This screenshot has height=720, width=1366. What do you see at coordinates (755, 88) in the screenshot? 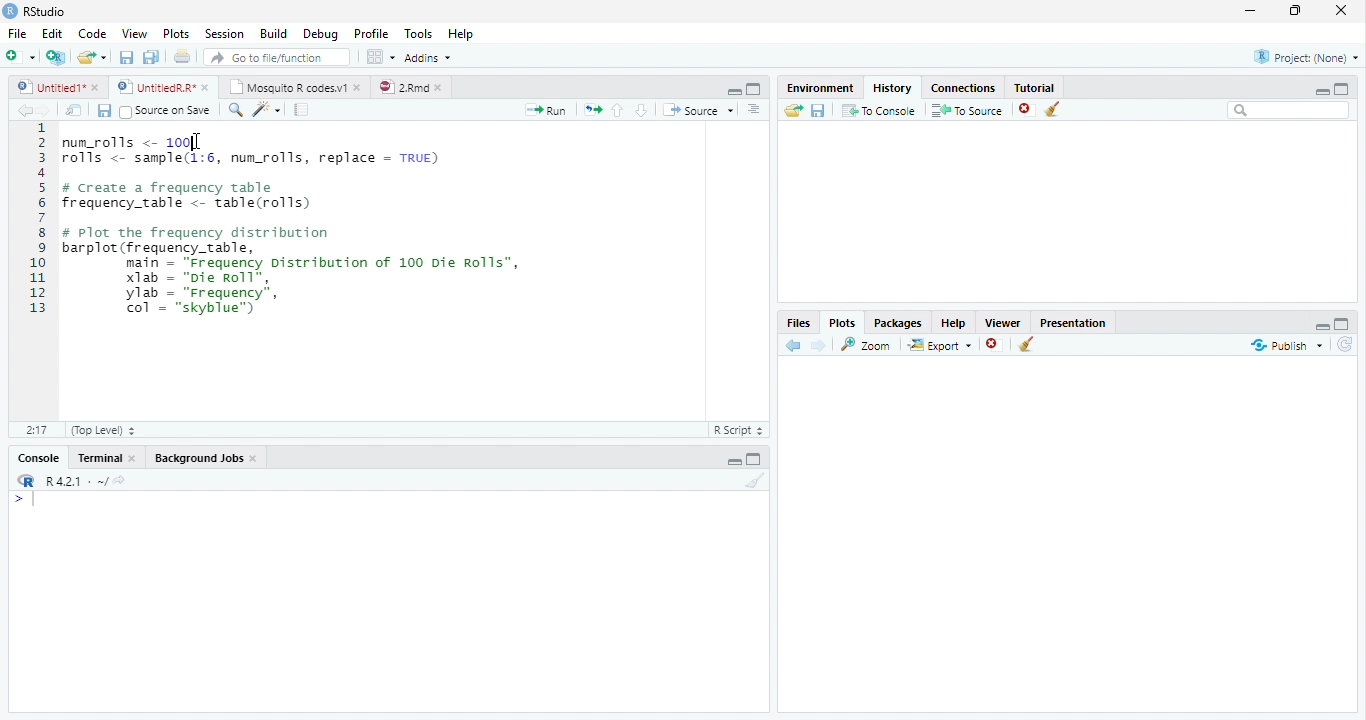
I see `Full Screen` at bounding box center [755, 88].